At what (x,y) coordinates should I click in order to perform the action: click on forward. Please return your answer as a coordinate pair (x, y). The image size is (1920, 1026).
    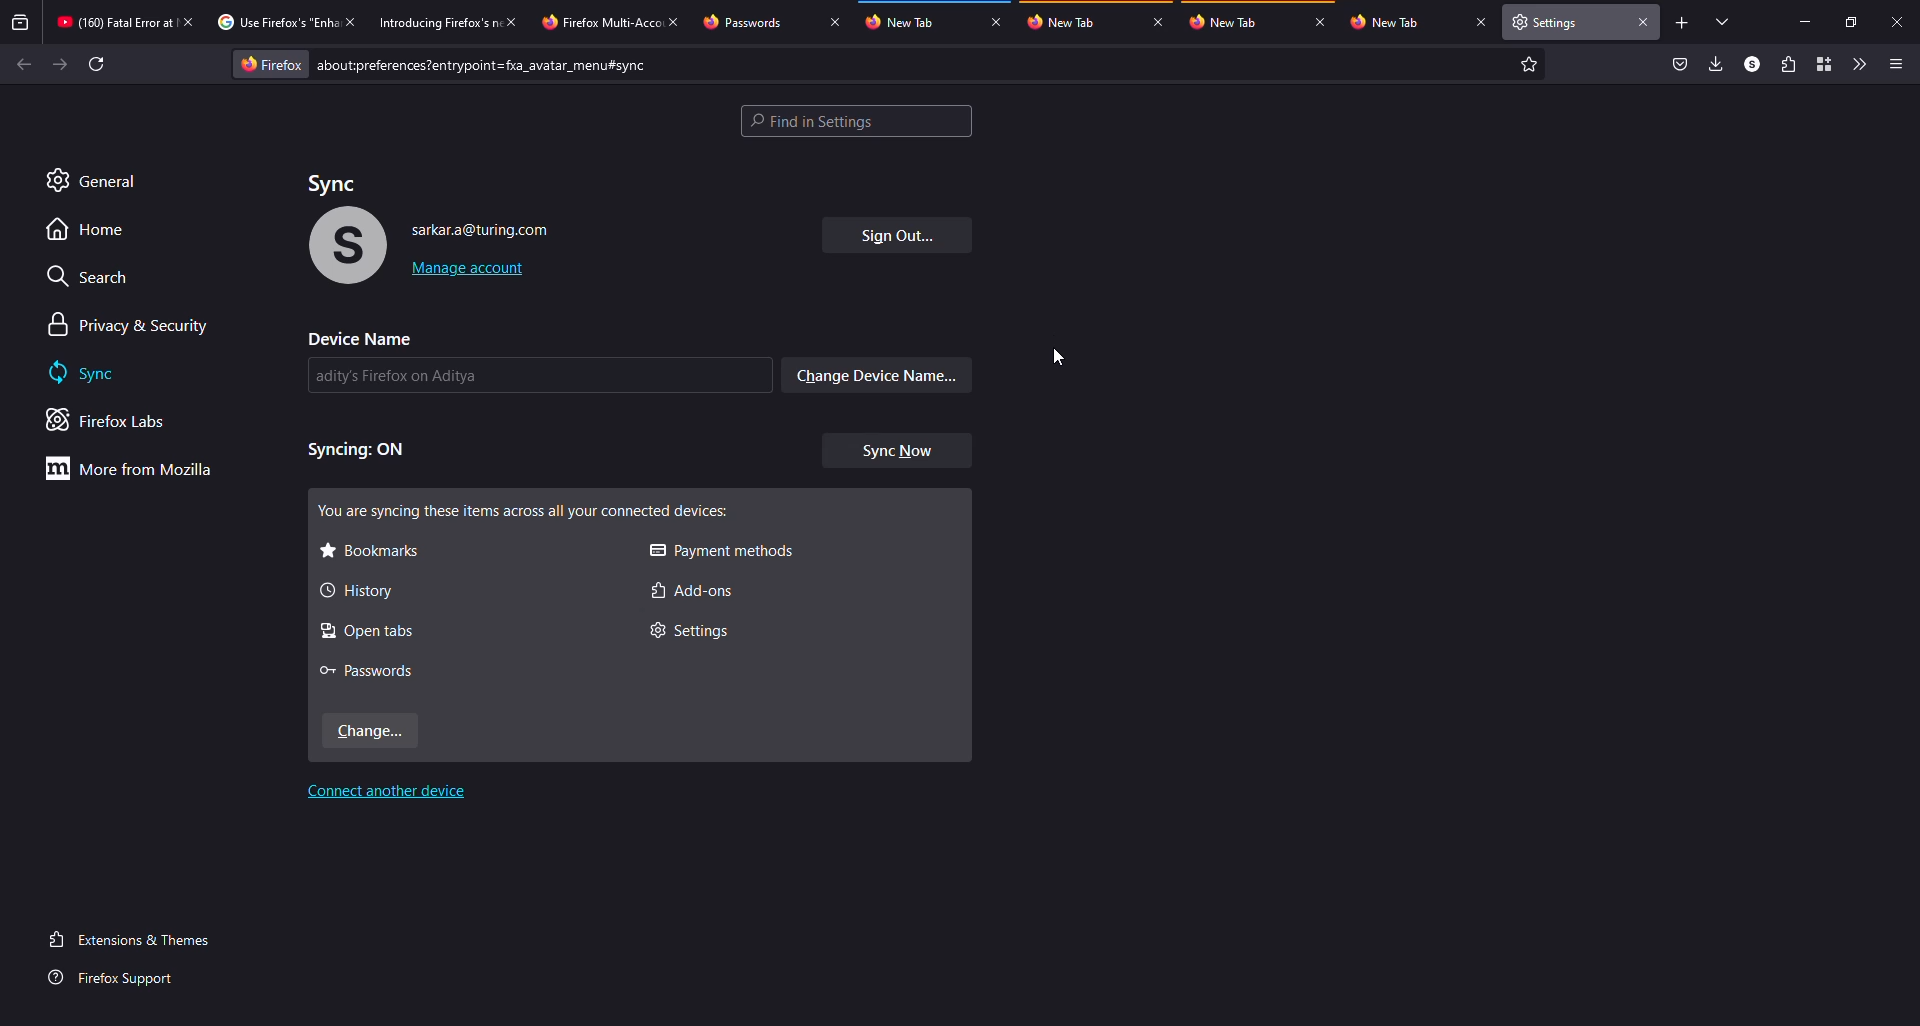
    Looking at the image, I should click on (64, 63).